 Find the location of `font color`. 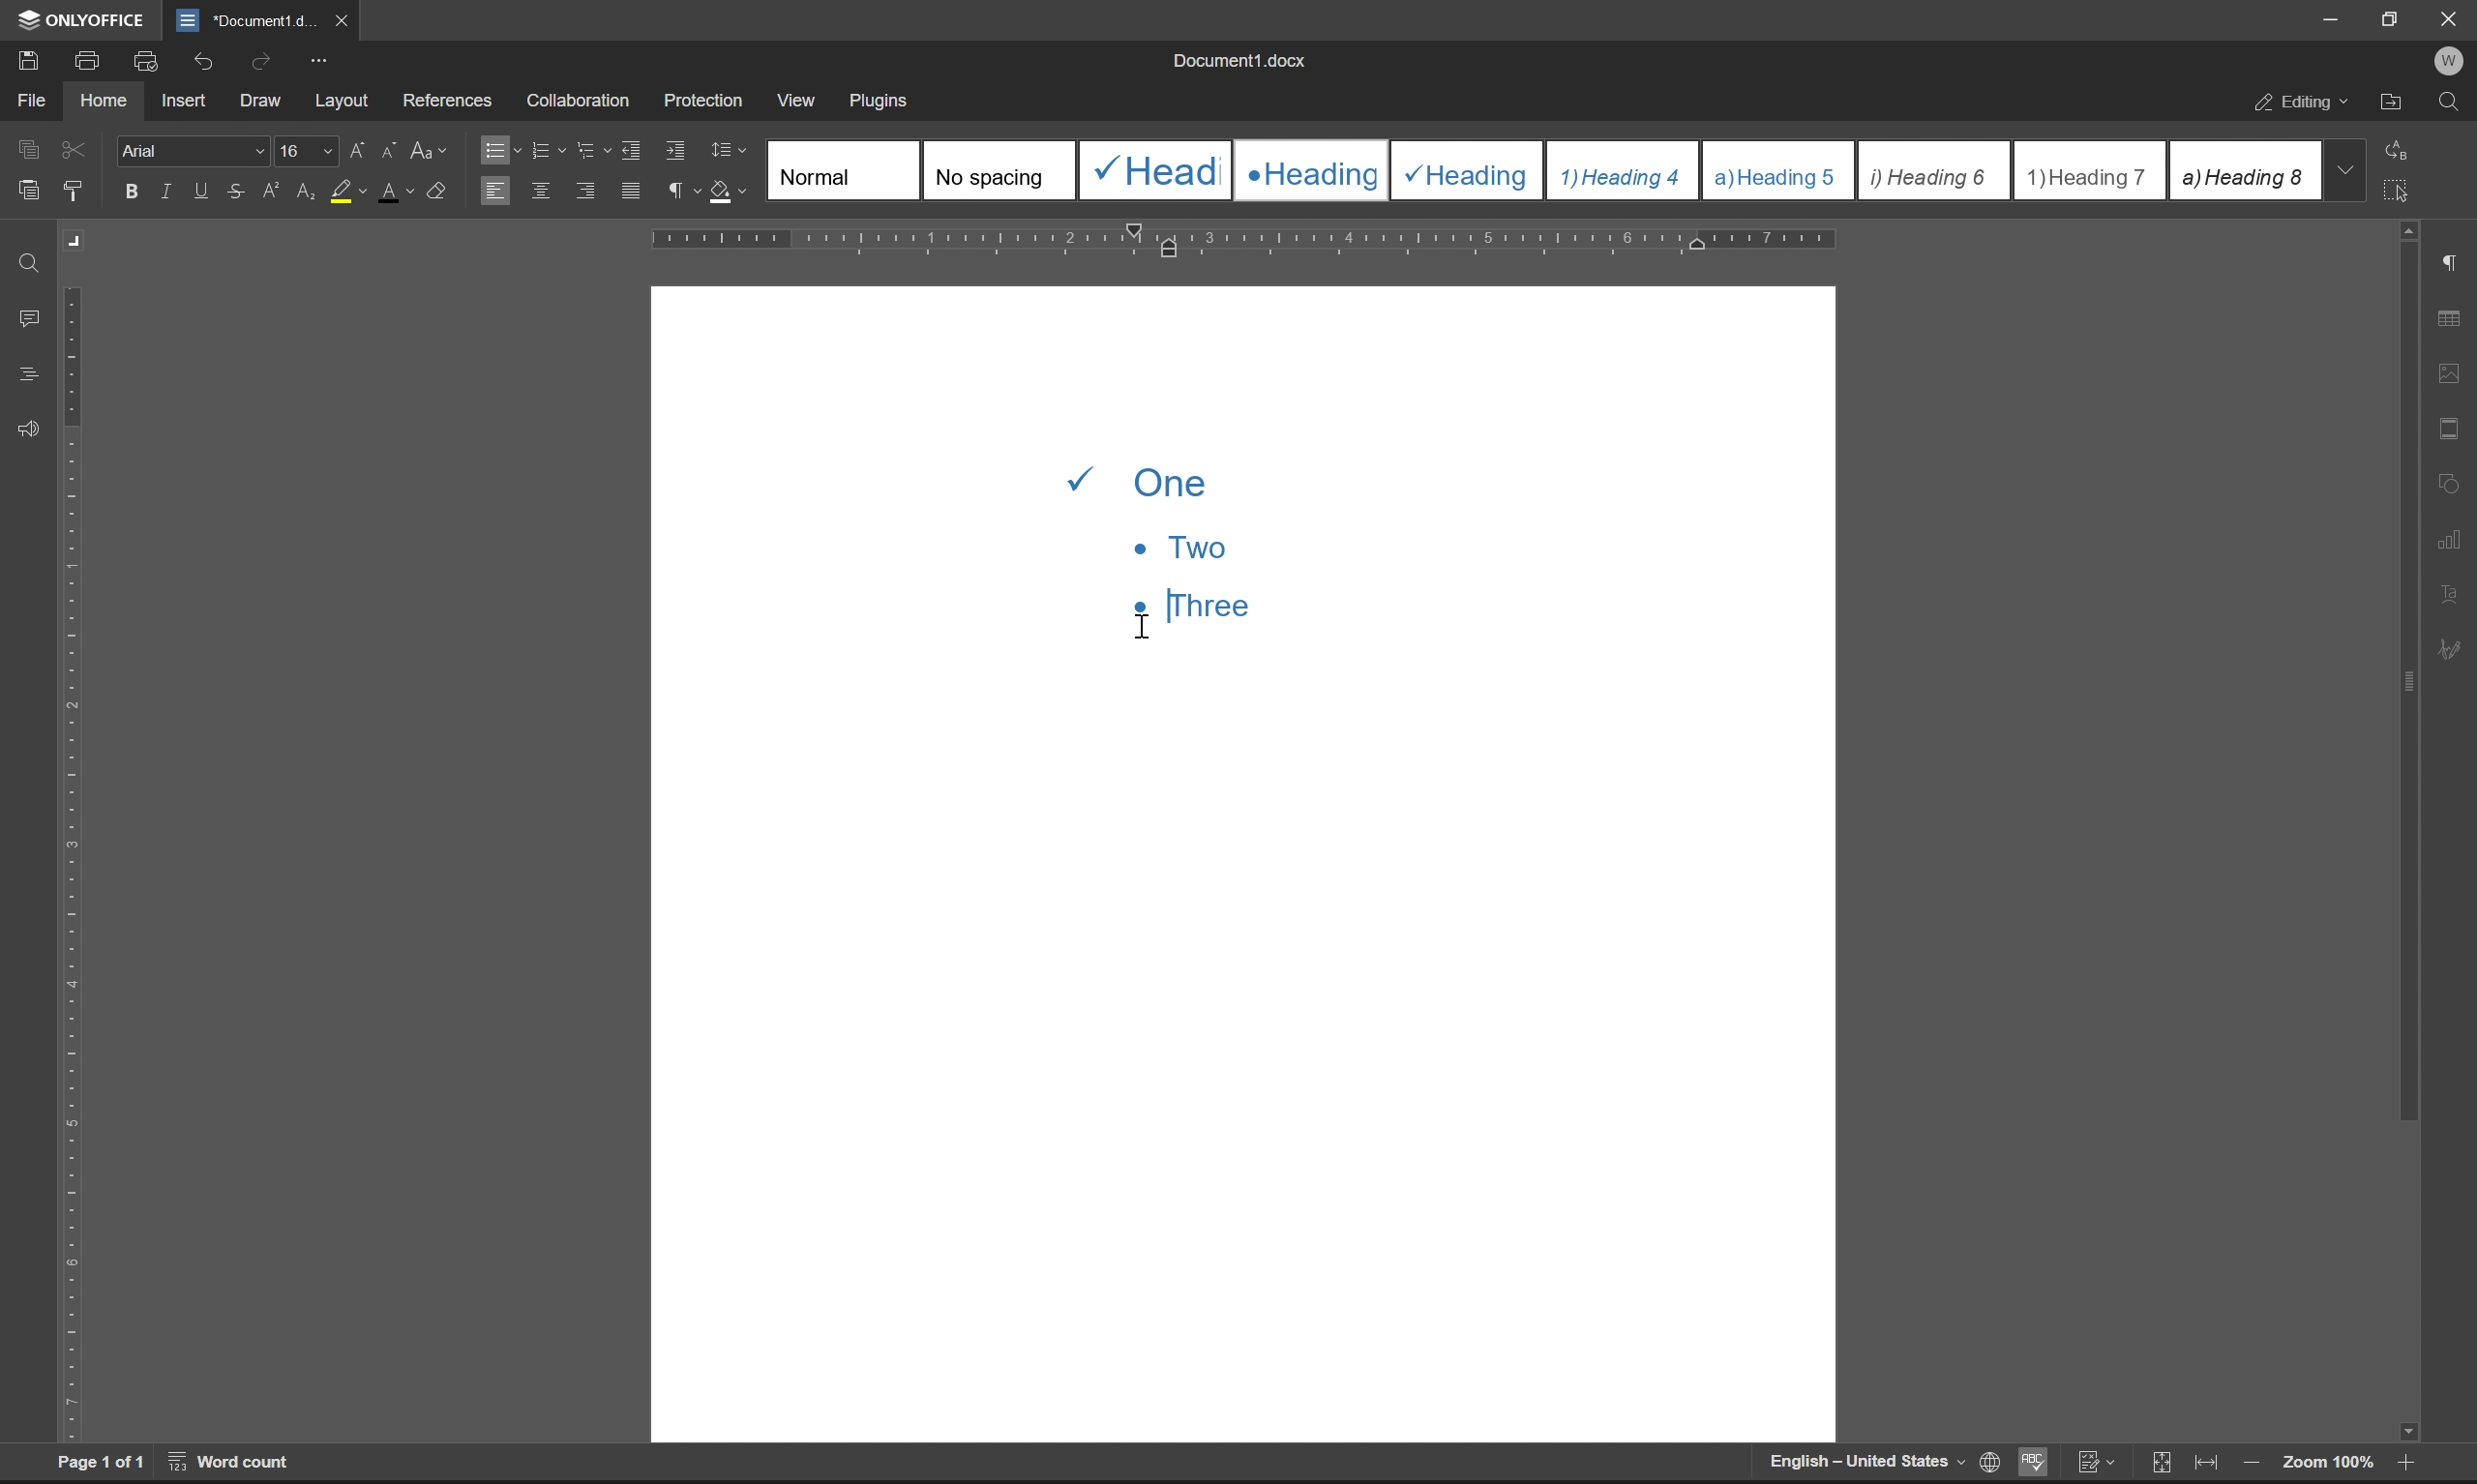

font color is located at coordinates (397, 190).